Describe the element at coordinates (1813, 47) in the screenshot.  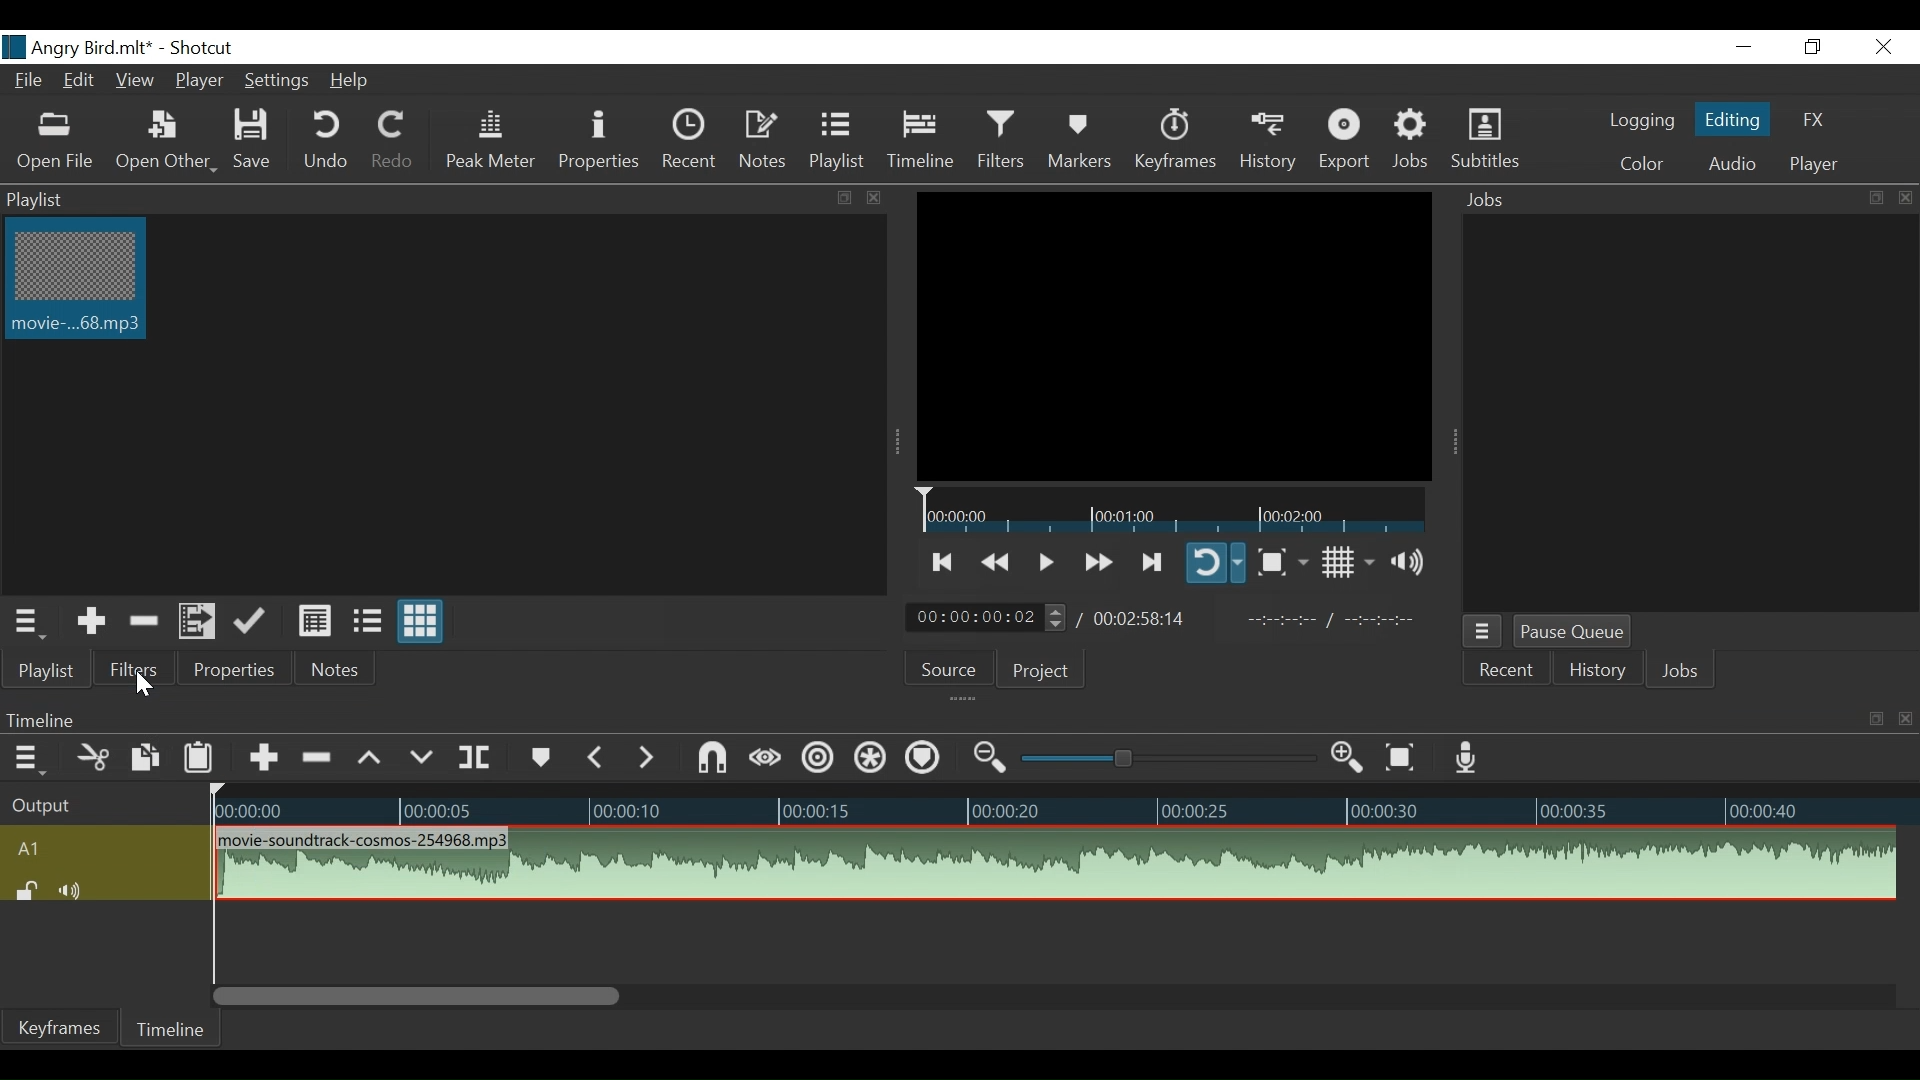
I see `Restore` at that location.